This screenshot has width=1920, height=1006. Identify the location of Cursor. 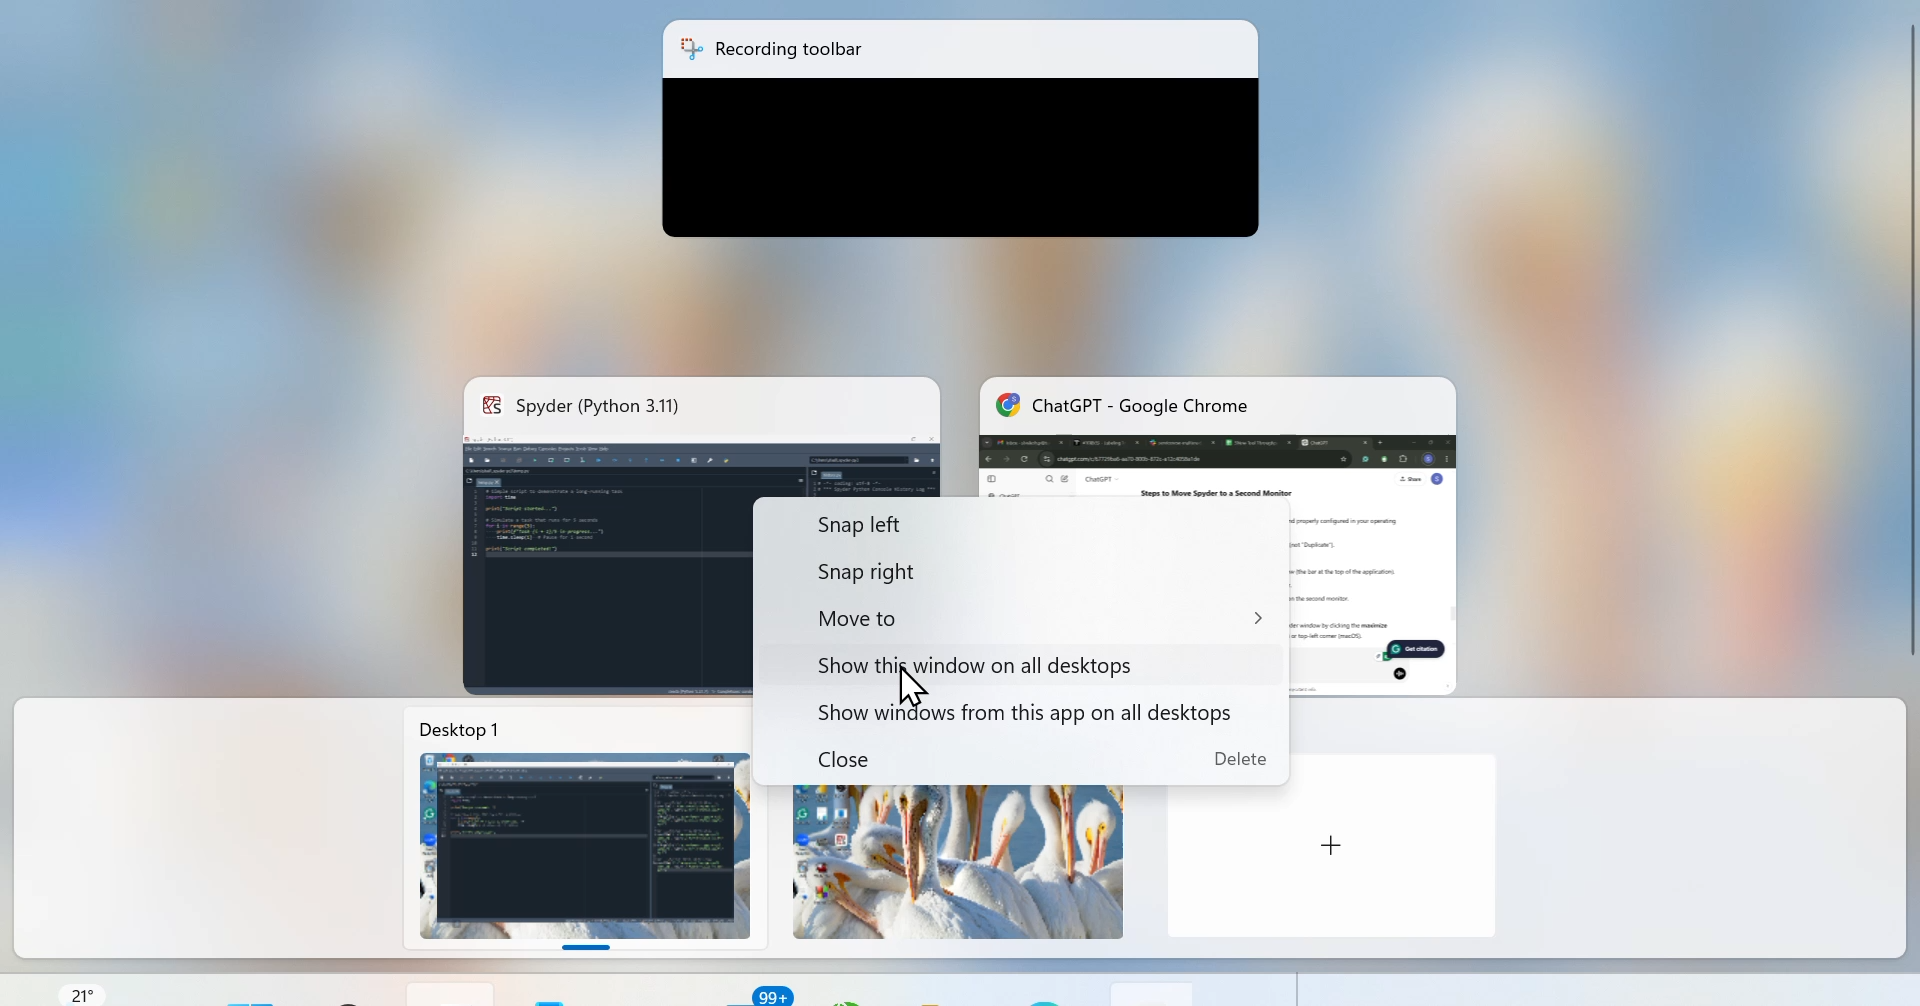
(920, 688).